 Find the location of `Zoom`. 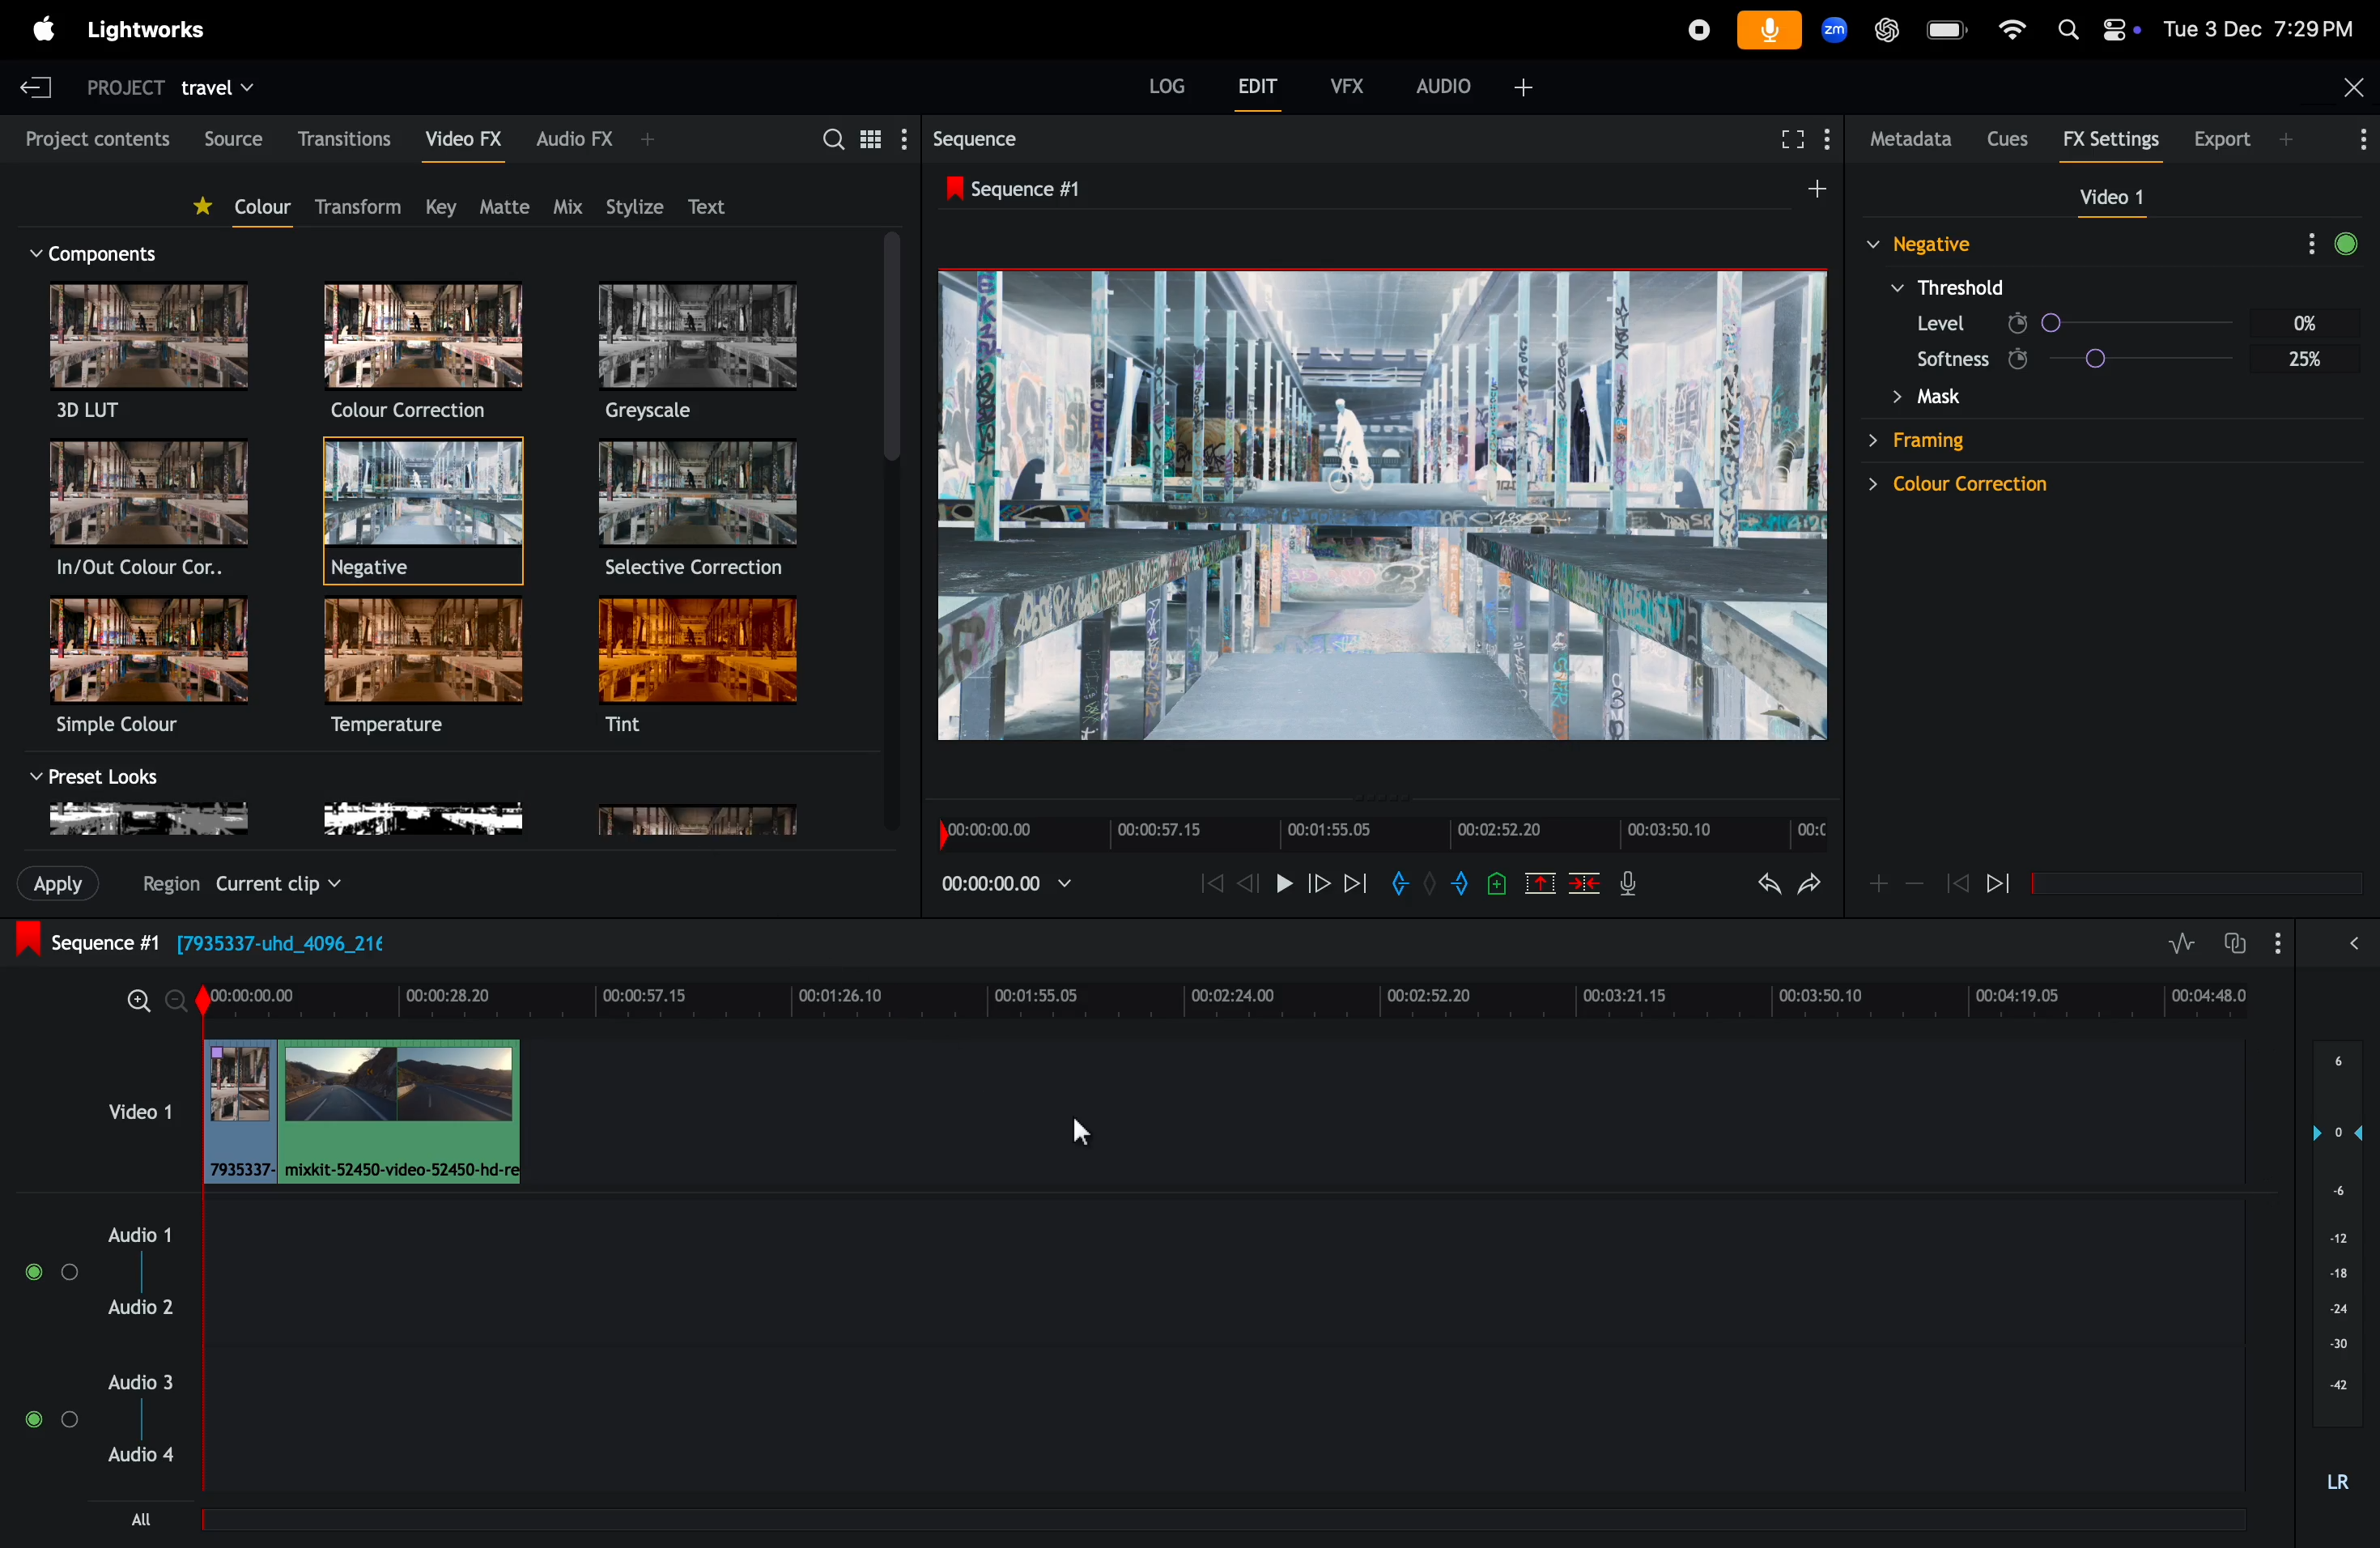

Zoom is located at coordinates (1839, 30).